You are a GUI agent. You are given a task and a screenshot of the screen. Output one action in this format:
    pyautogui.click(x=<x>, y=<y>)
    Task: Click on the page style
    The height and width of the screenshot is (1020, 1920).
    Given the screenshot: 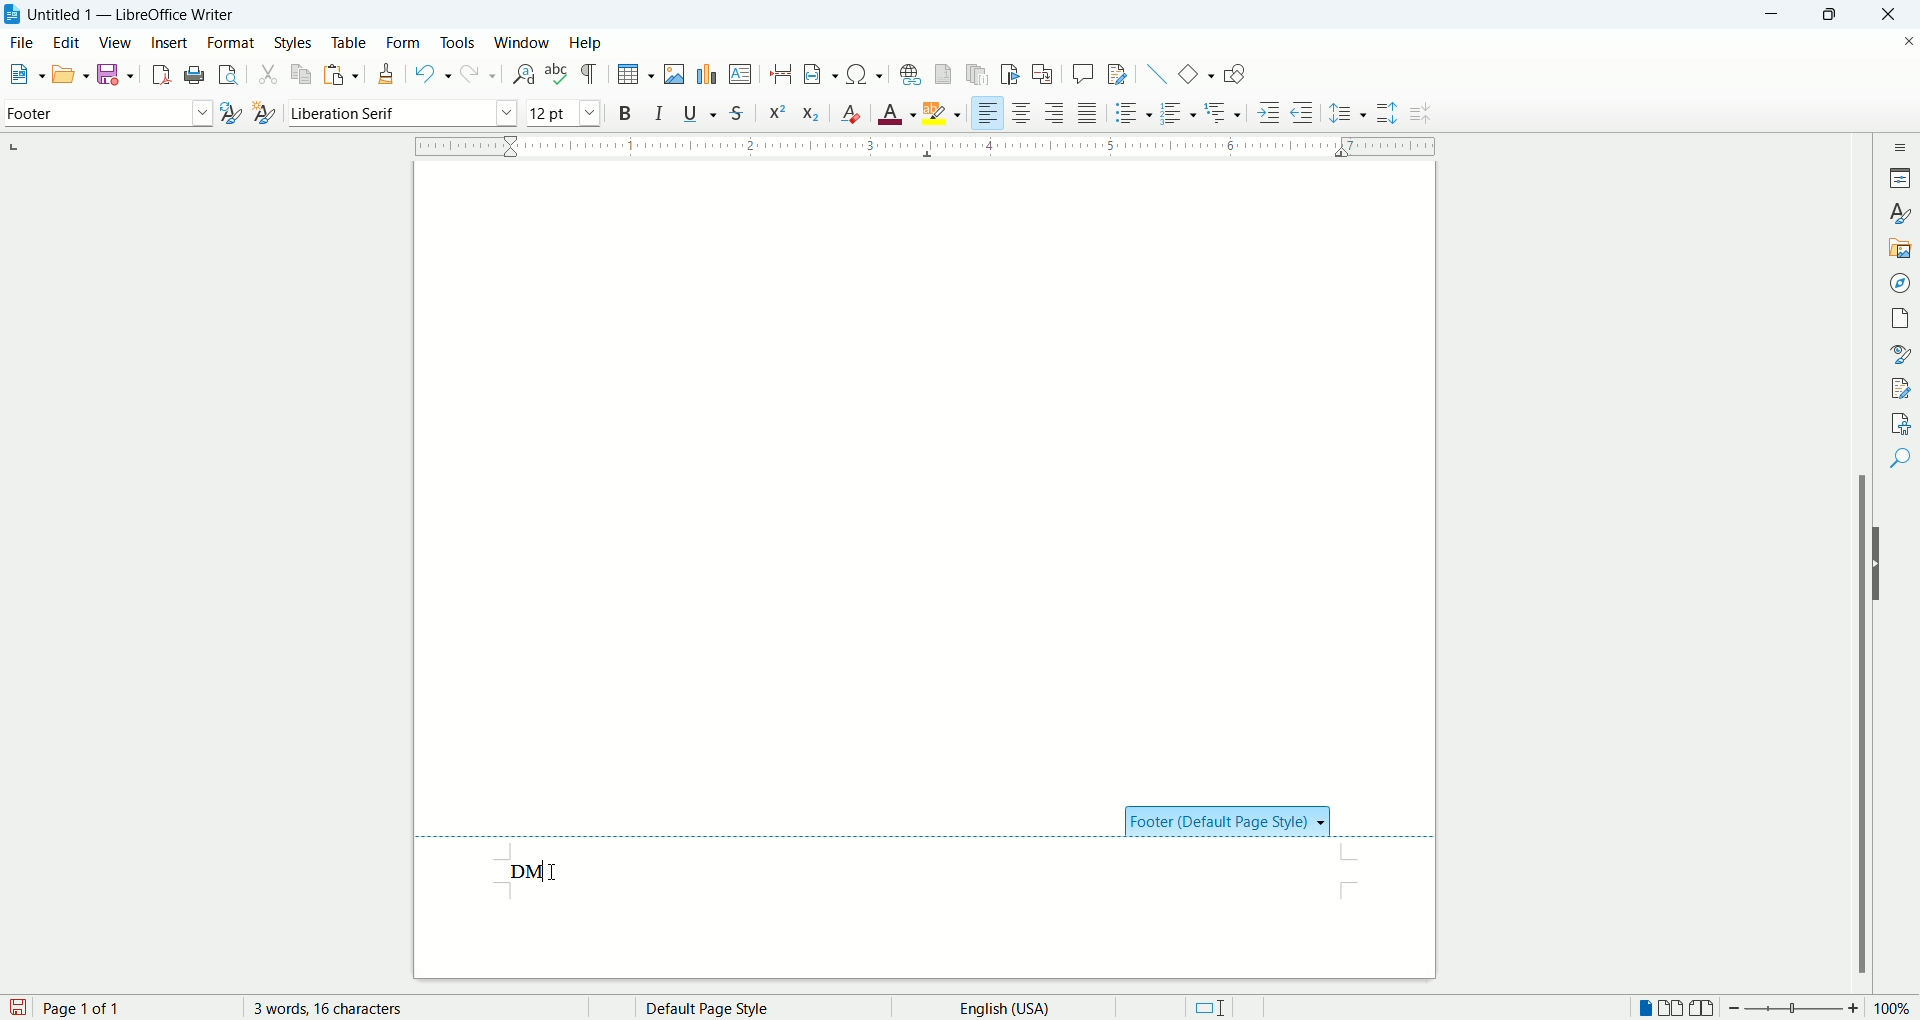 What is the action you would take?
    pyautogui.click(x=745, y=1008)
    